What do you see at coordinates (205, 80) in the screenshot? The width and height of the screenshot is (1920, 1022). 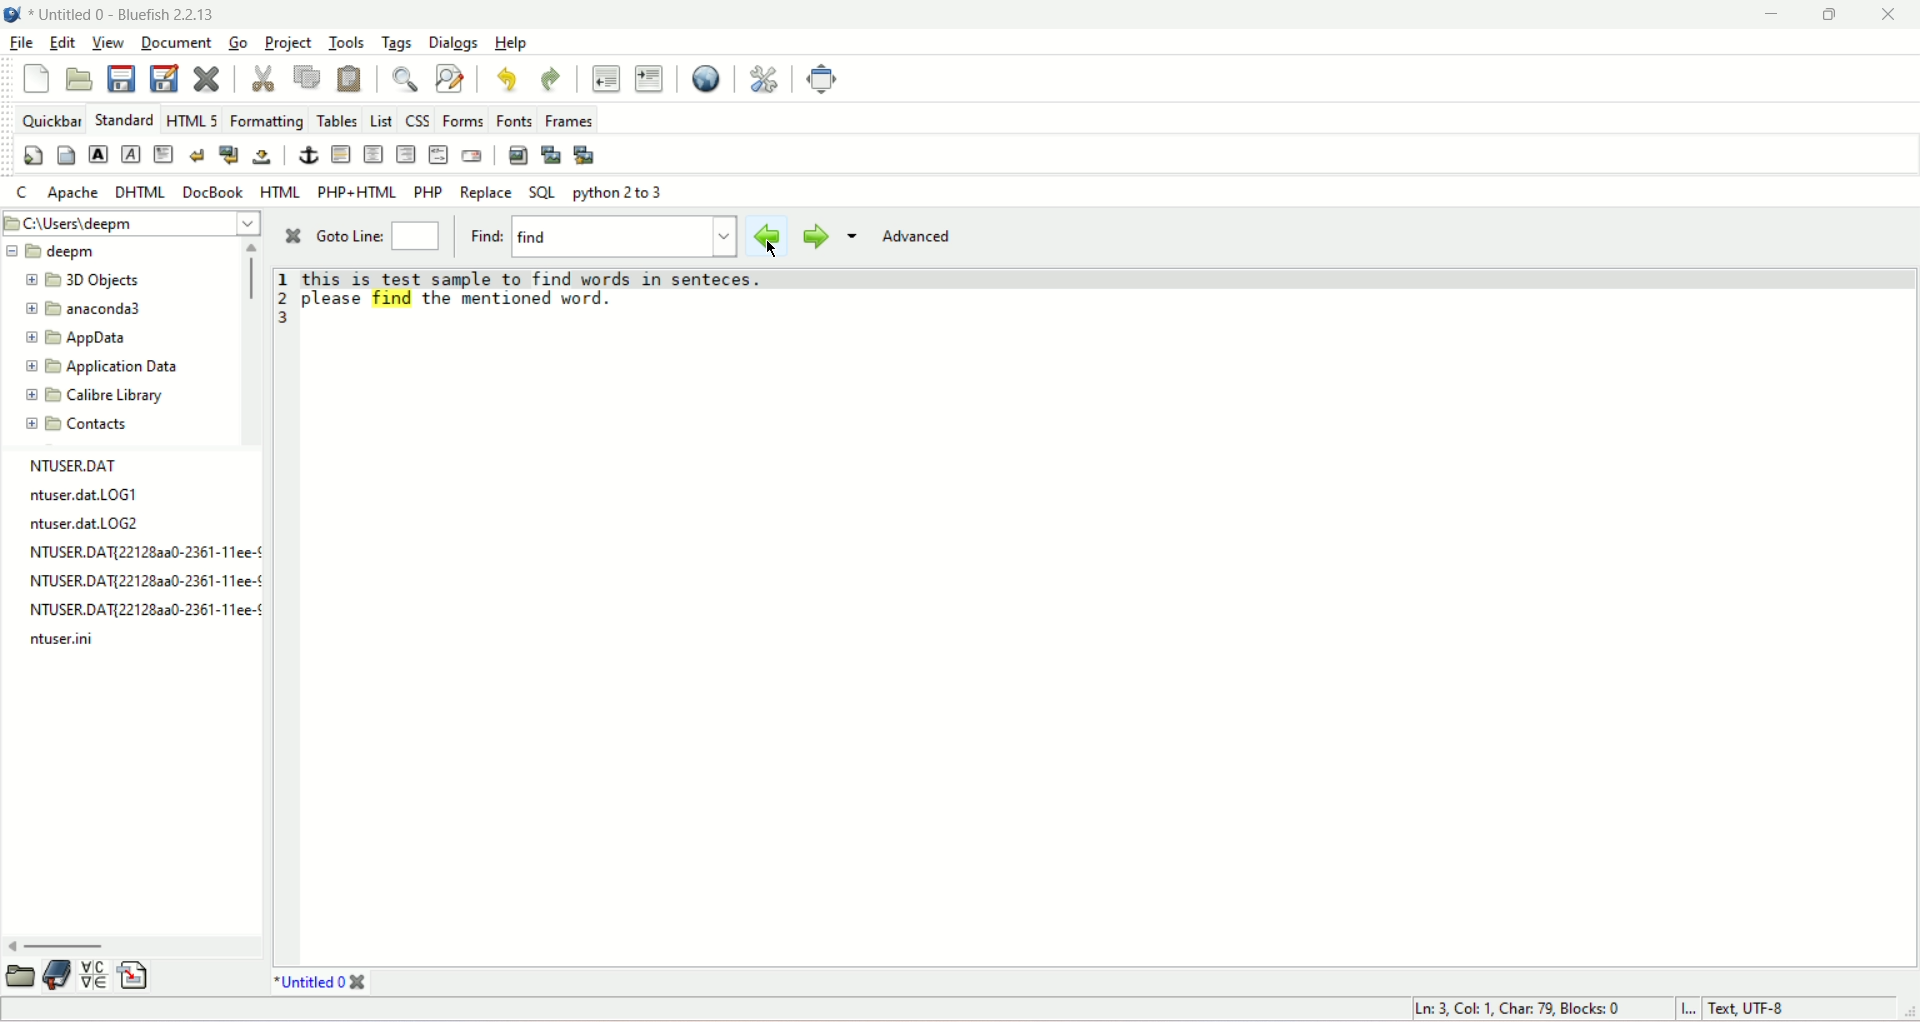 I see `close current file` at bounding box center [205, 80].